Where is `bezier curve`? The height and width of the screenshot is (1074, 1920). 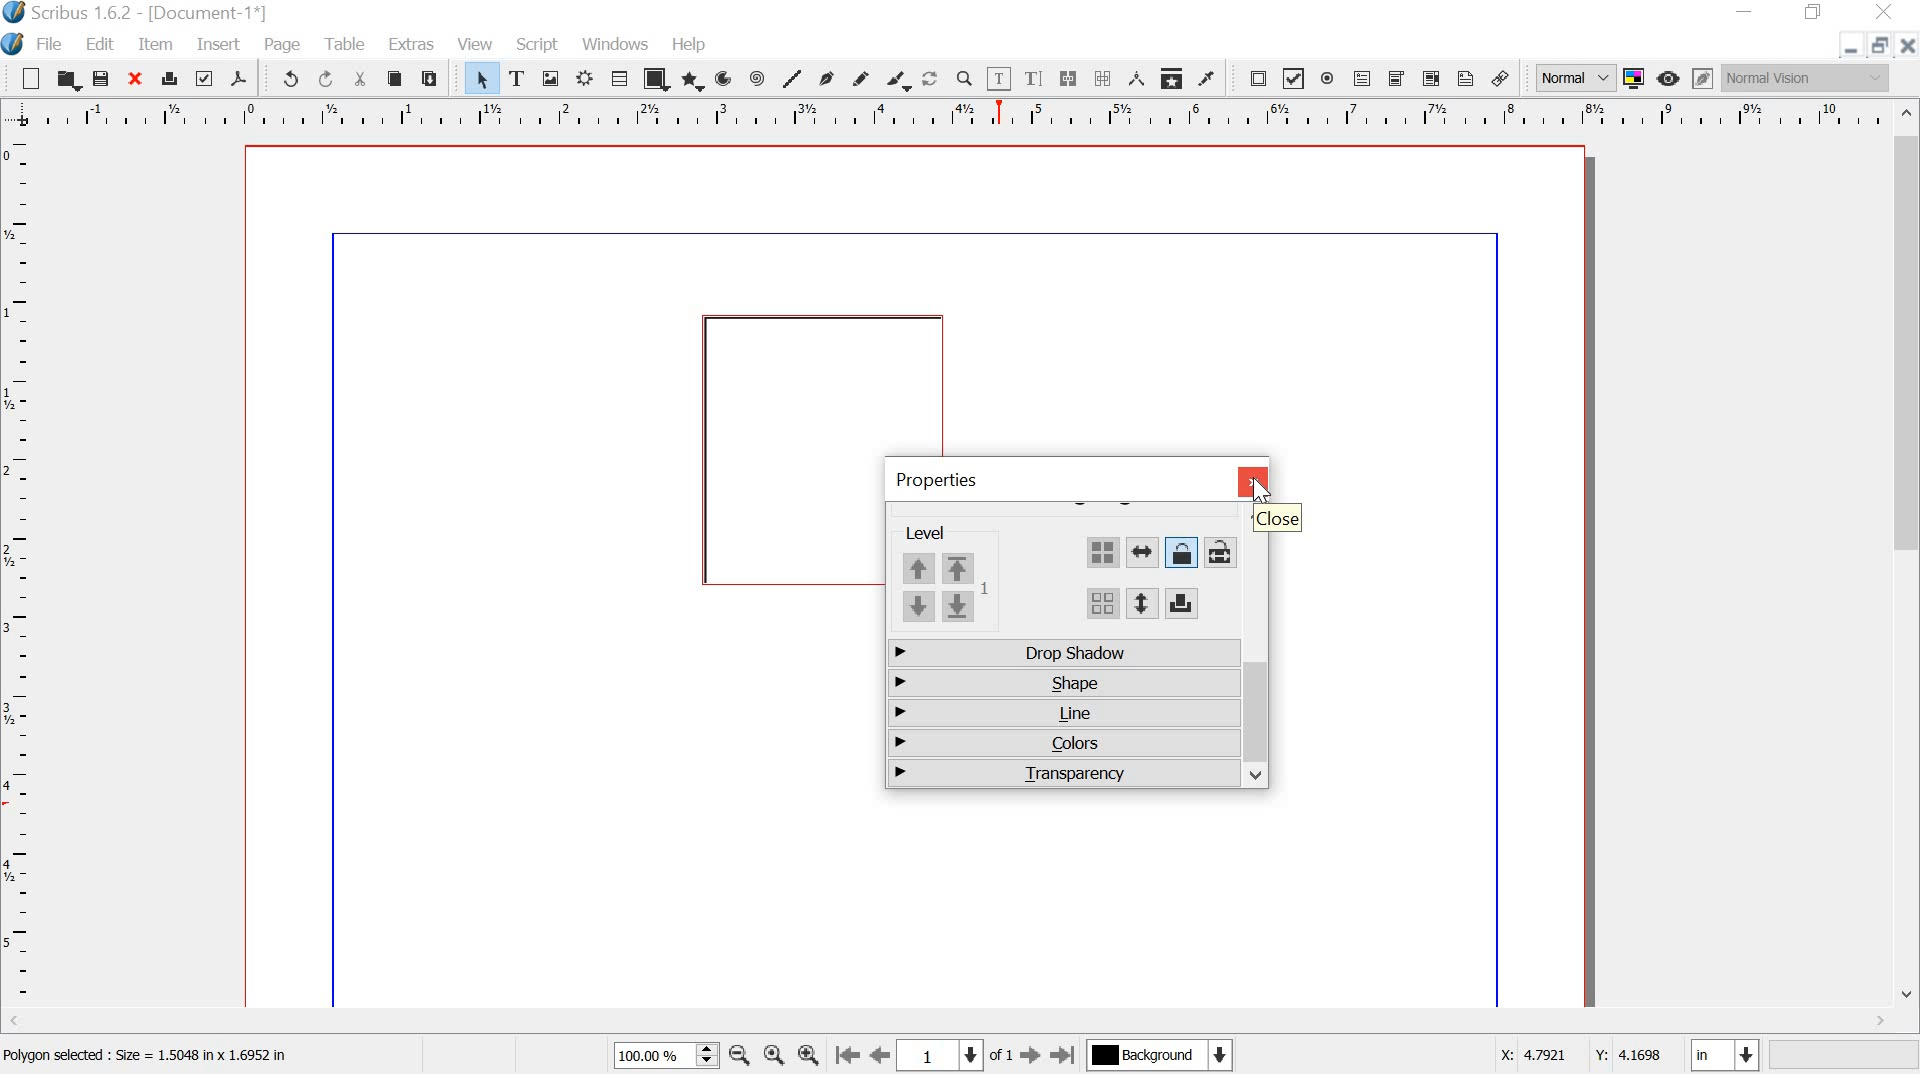
bezier curve is located at coordinates (831, 78).